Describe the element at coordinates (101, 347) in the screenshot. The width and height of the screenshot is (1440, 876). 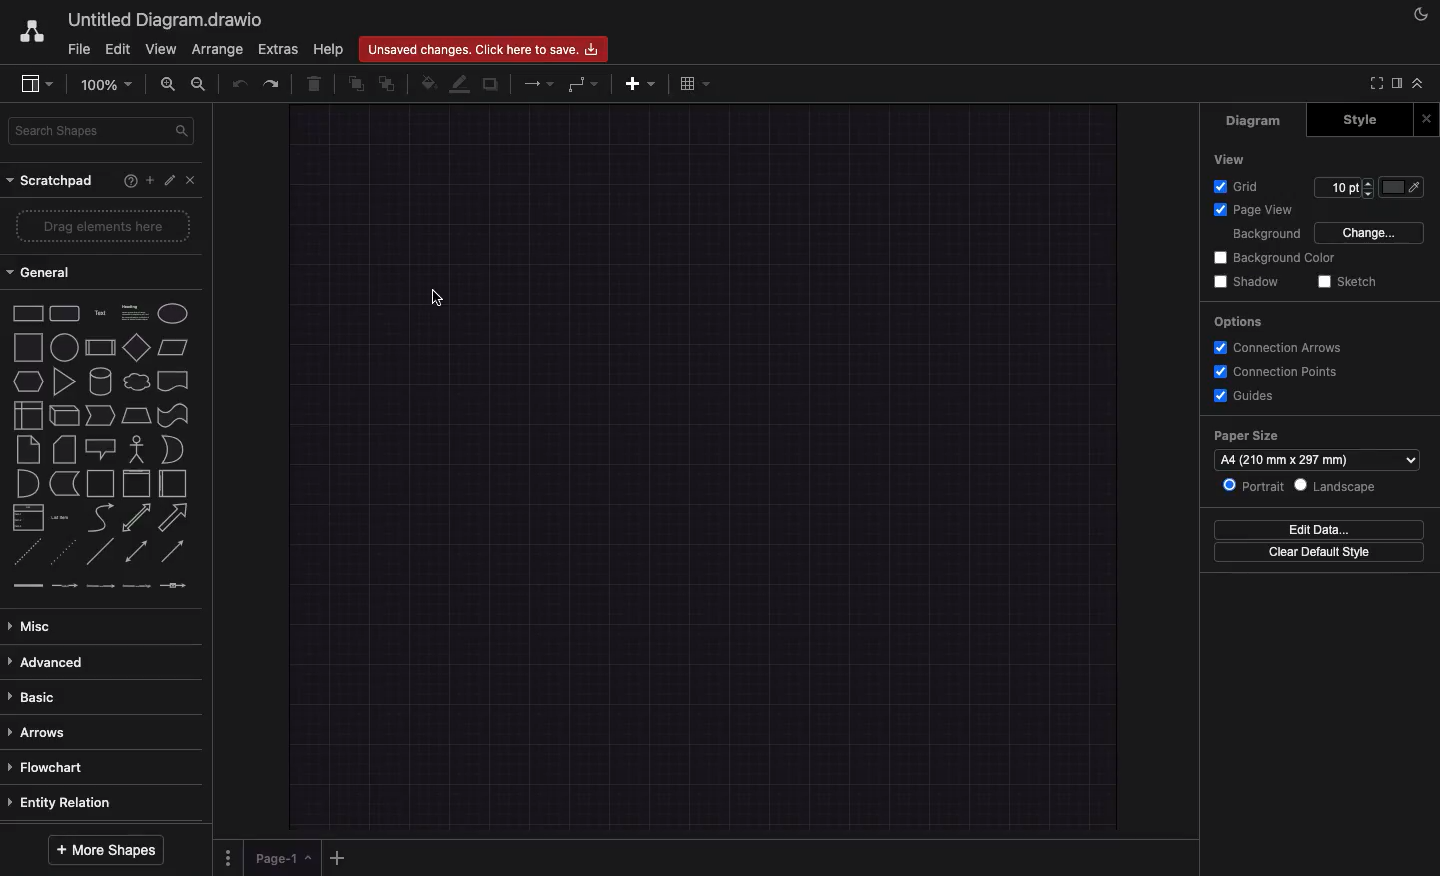
I see `diamond` at that location.